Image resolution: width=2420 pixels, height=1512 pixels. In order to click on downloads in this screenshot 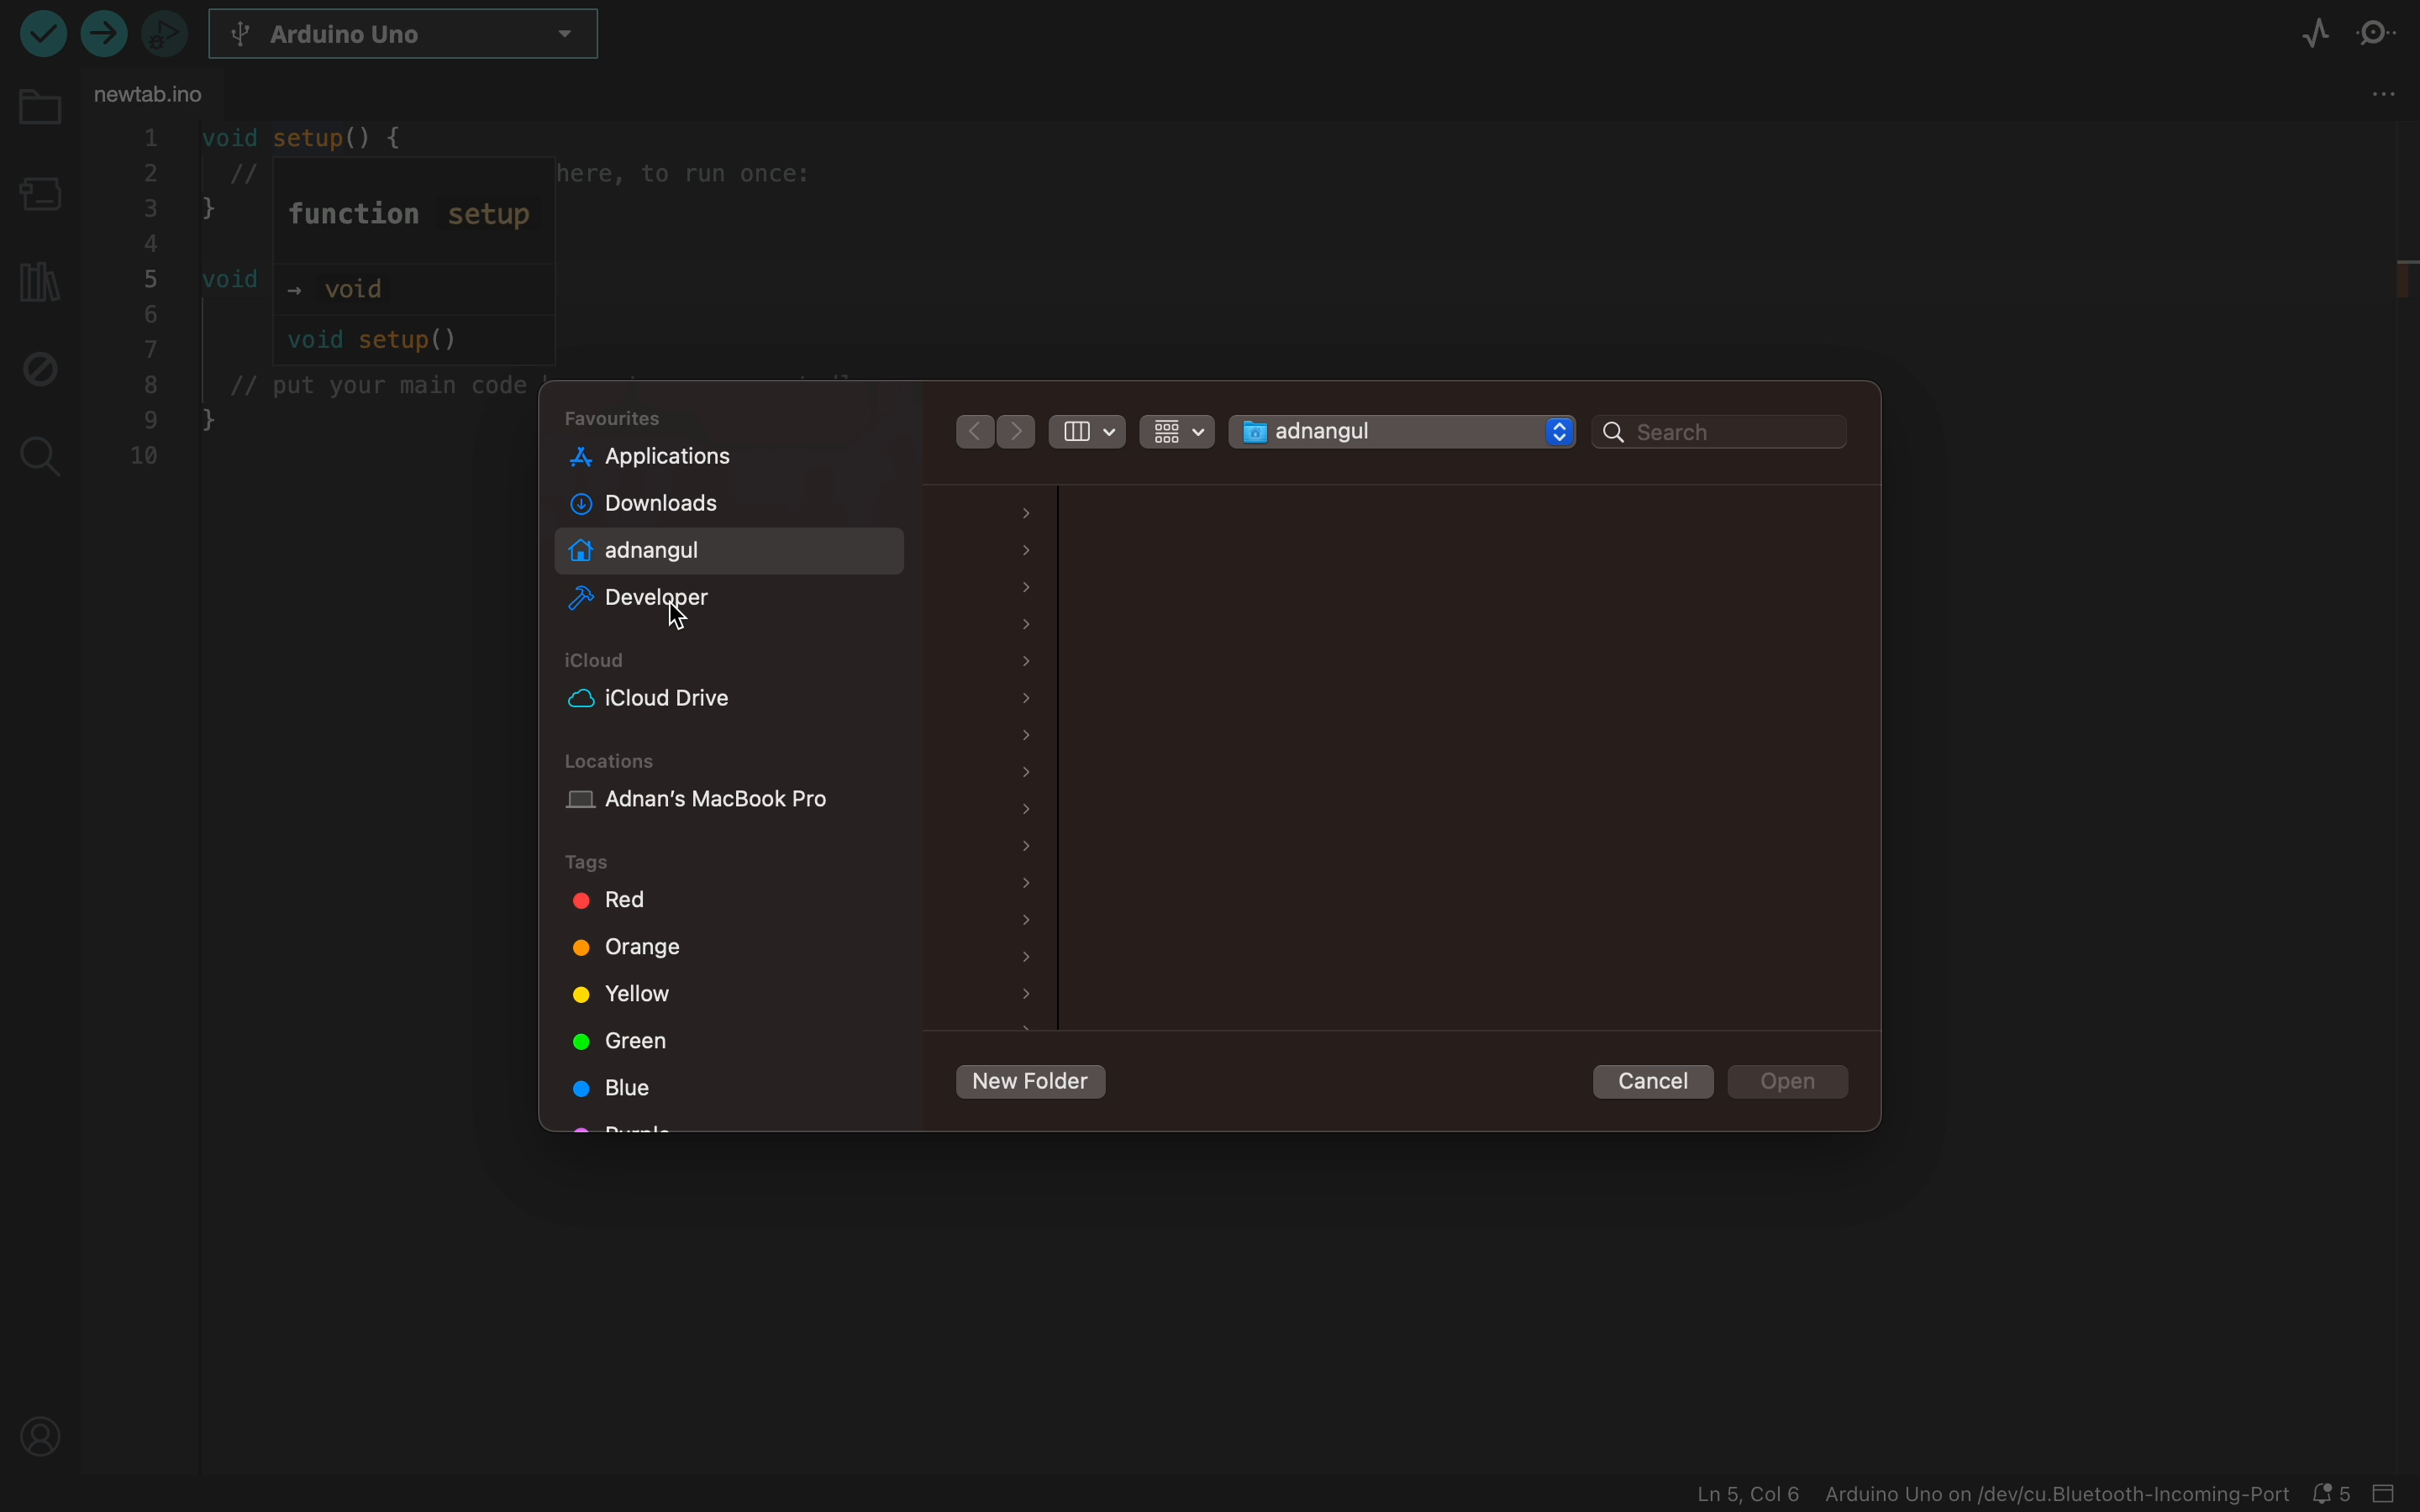, I will do `click(694, 505)`.